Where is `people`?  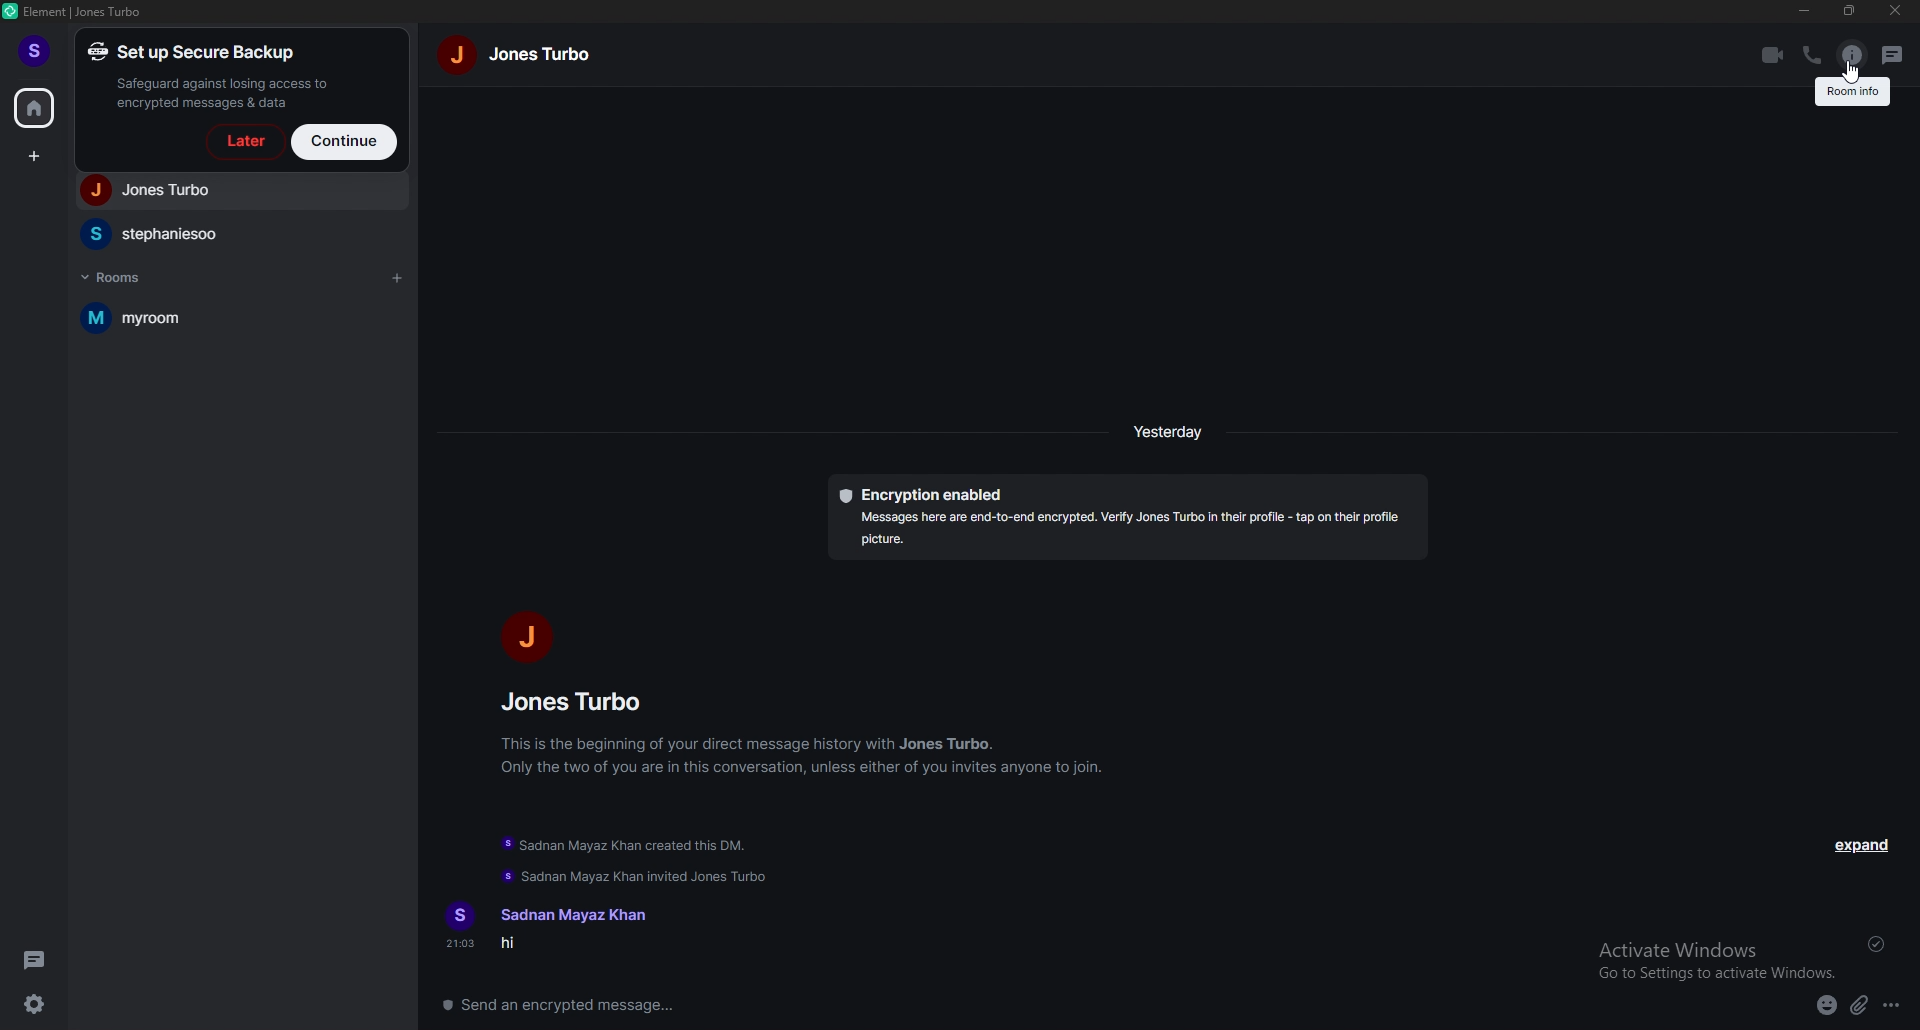
people is located at coordinates (238, 191).